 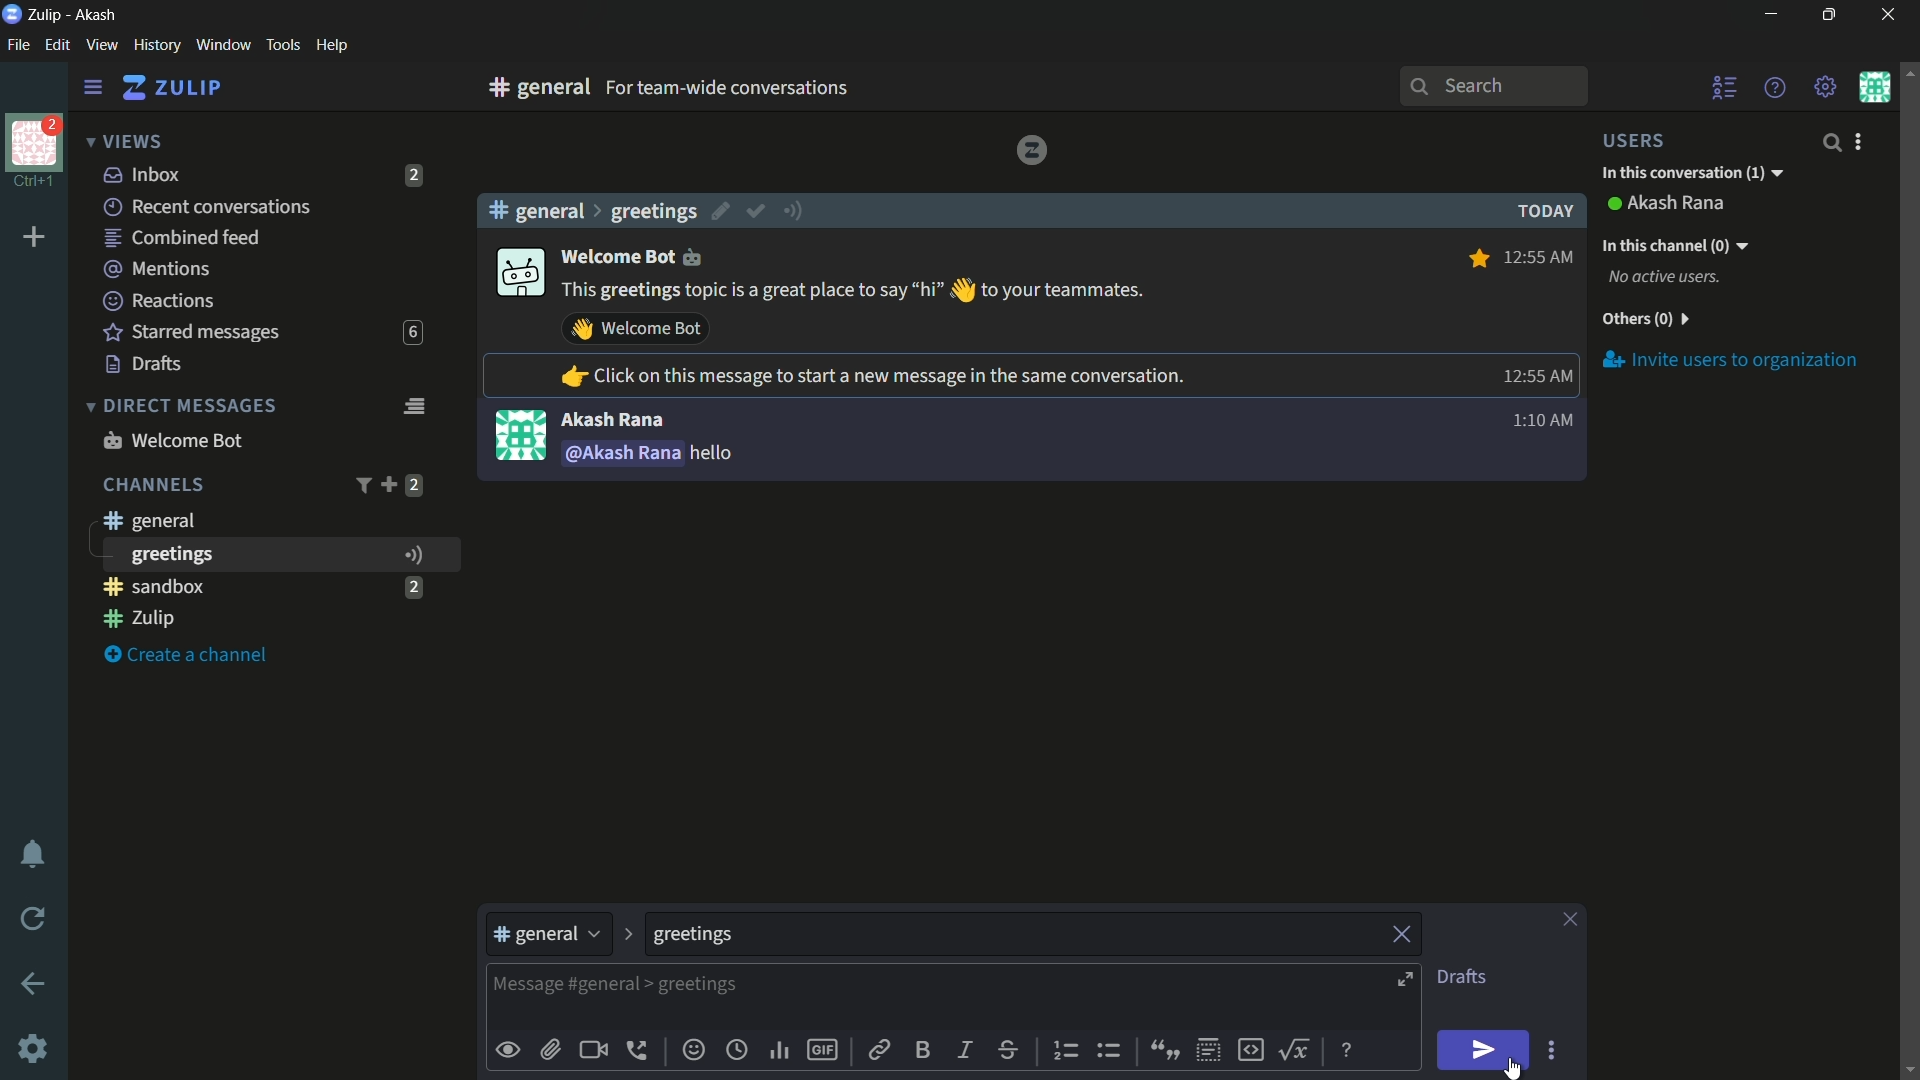 What do you see at coordinates (1731, 362) in the screenshot?
I see `invite users to organization` at bounding box center [1731, 362].